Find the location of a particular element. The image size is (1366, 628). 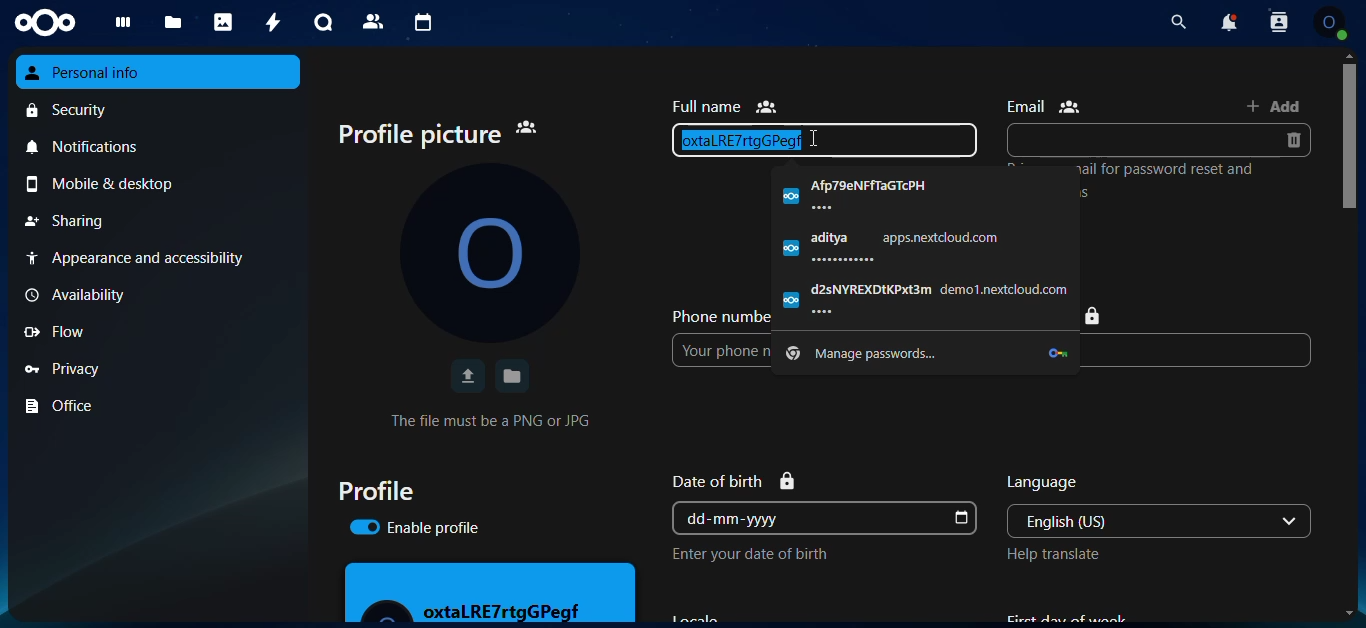

location is located at coordinates (1095, 316).